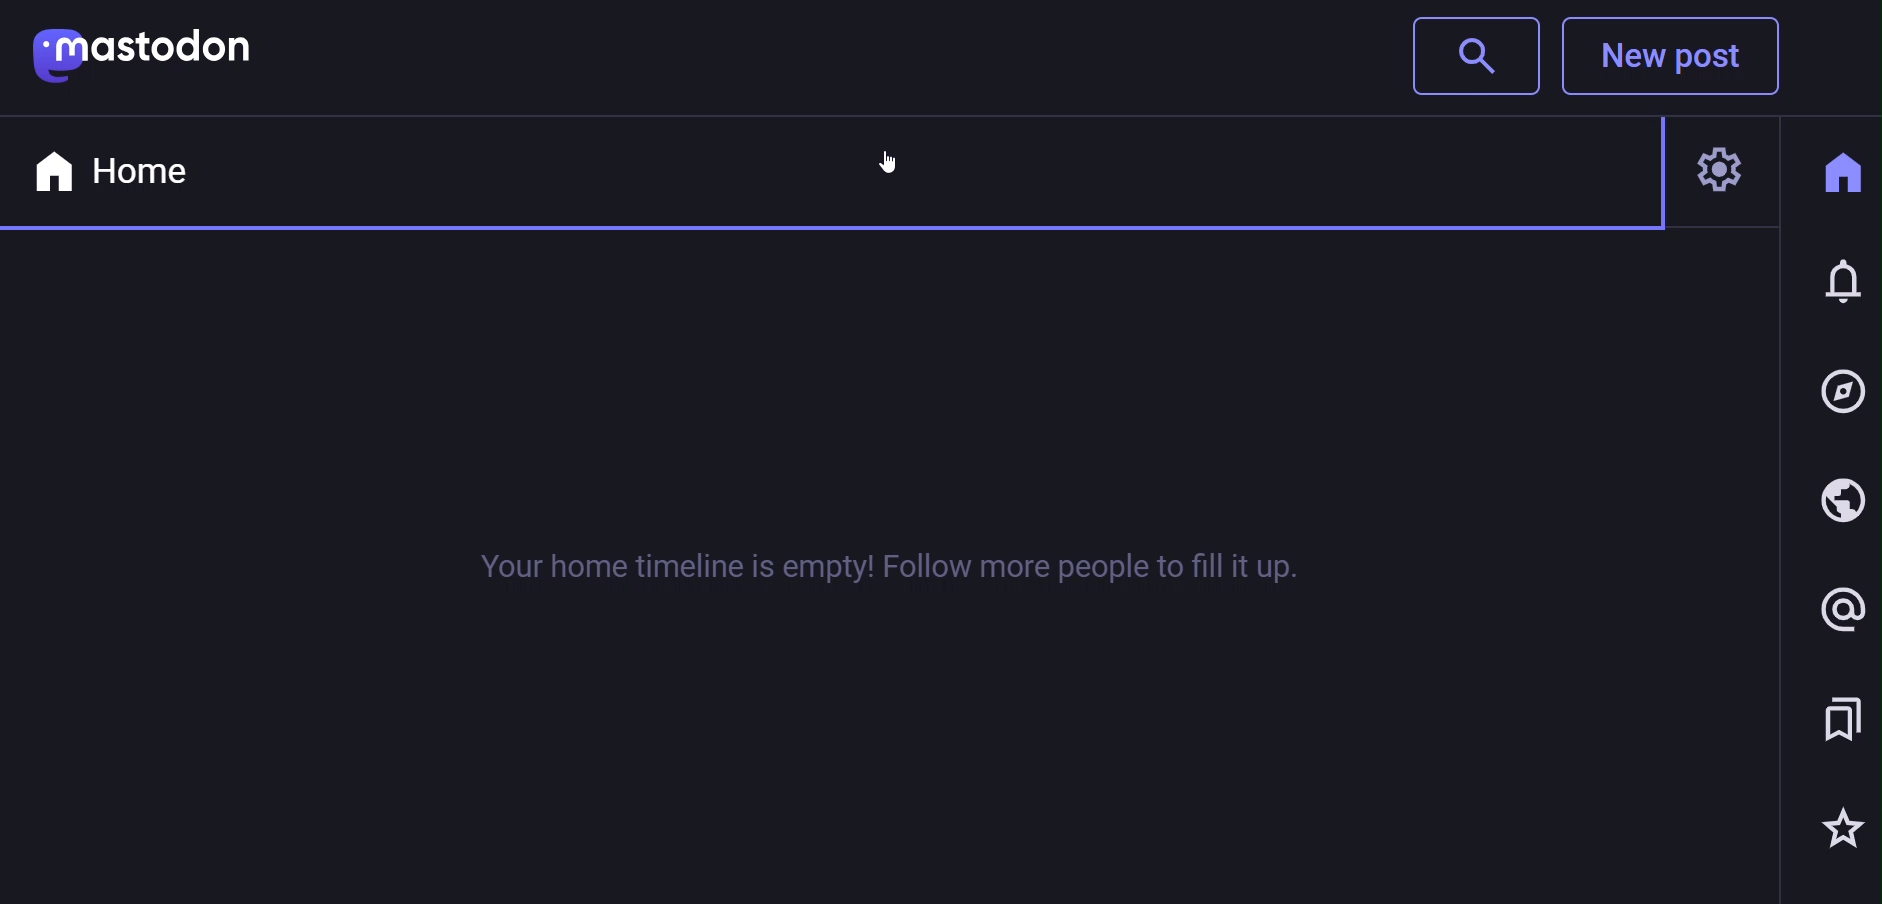  I want to click on setting, so click(1725, 176).